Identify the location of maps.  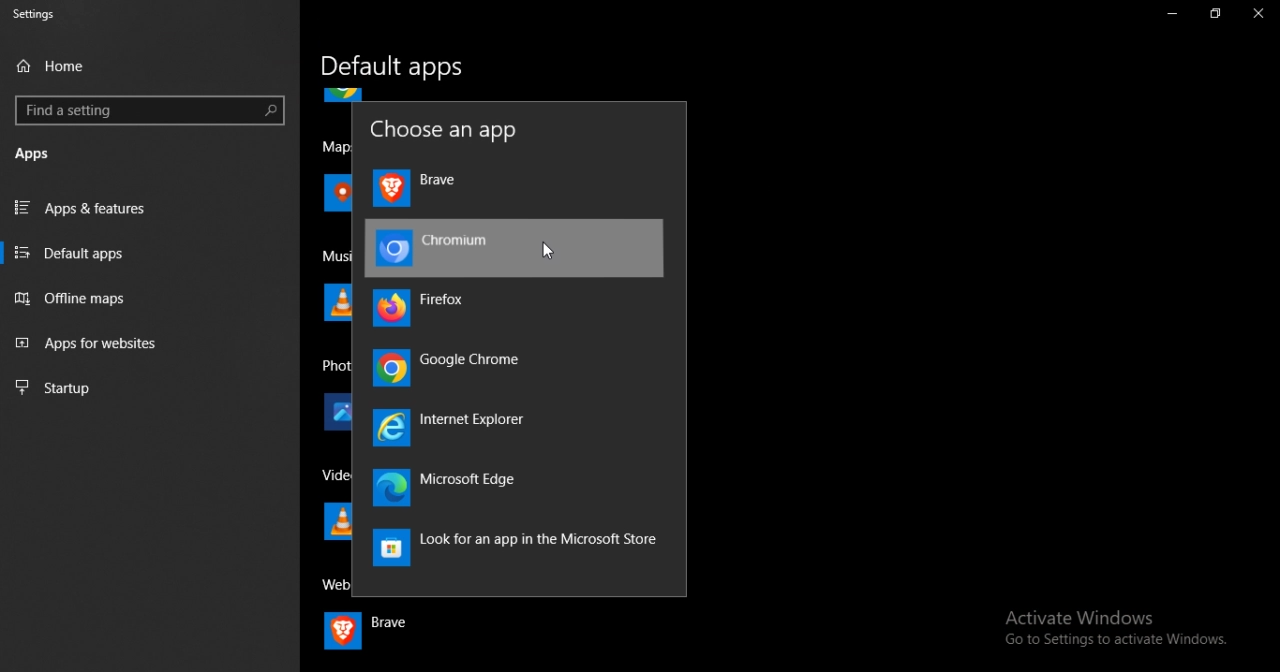
(338, 170).